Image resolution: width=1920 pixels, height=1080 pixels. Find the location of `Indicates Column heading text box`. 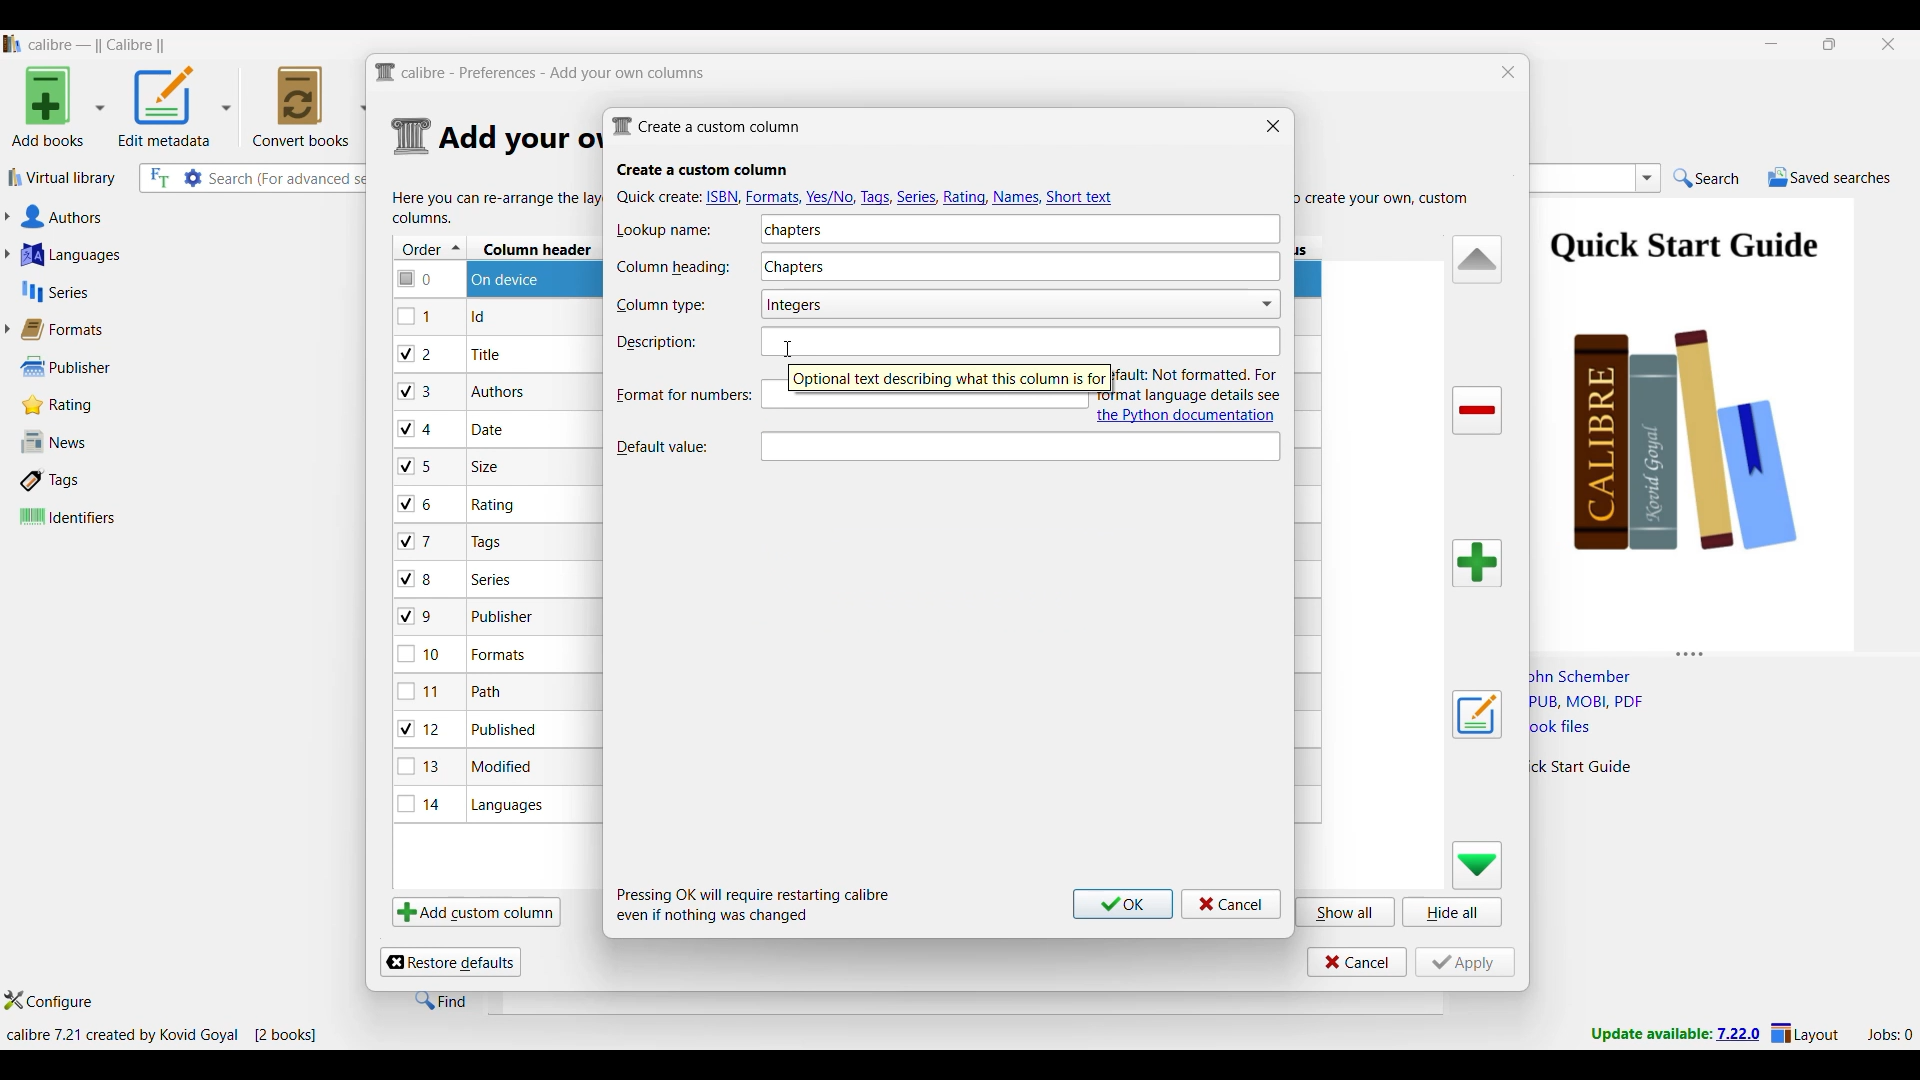

Indicates Column heading text box is located at coordinates (672, 268).